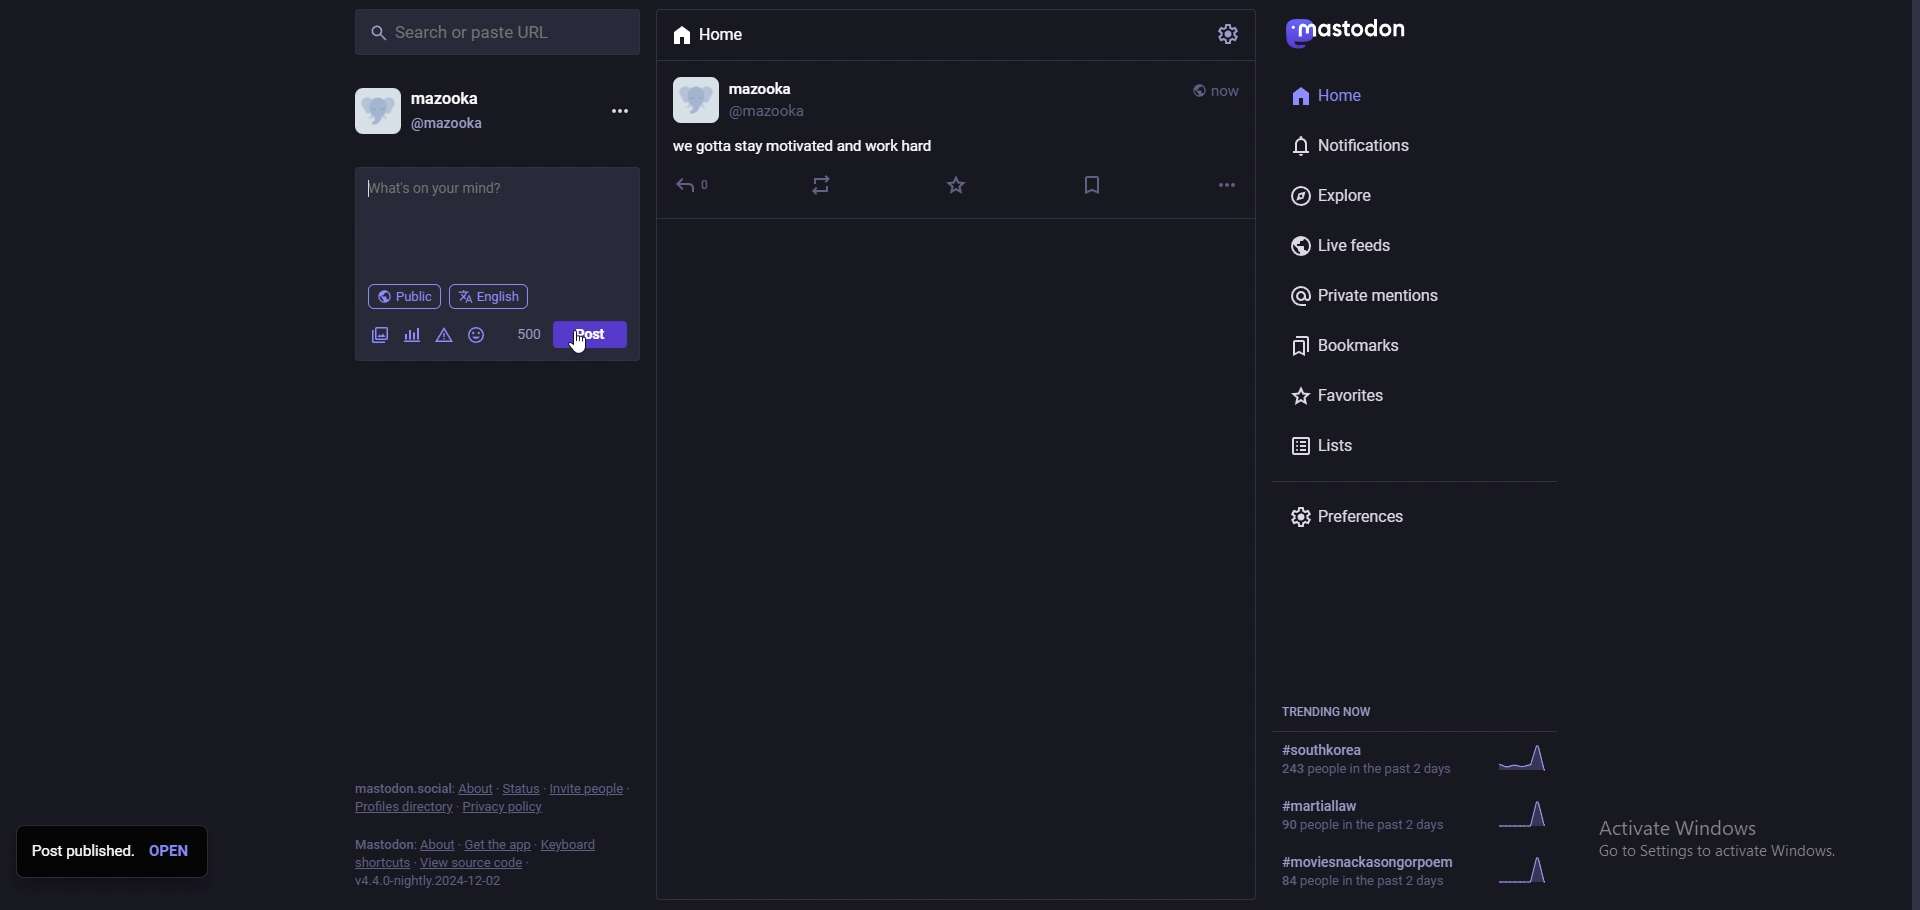 The height and width of the screenshot is (910, 1920). What do you see at coordinates (1425, 760) in the screenshot?
I see `trending` at bounding box center [1425, 760].